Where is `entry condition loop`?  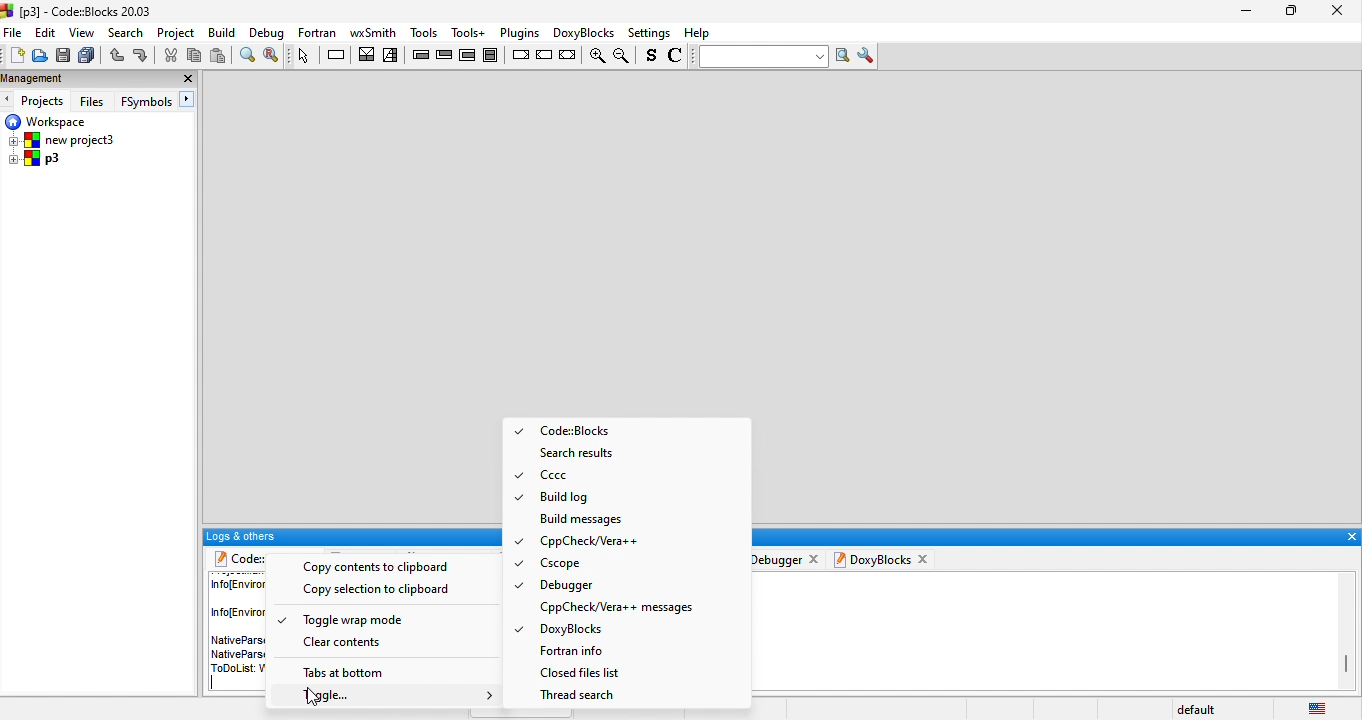 entry condition loop is located at coordinates (420, 54).